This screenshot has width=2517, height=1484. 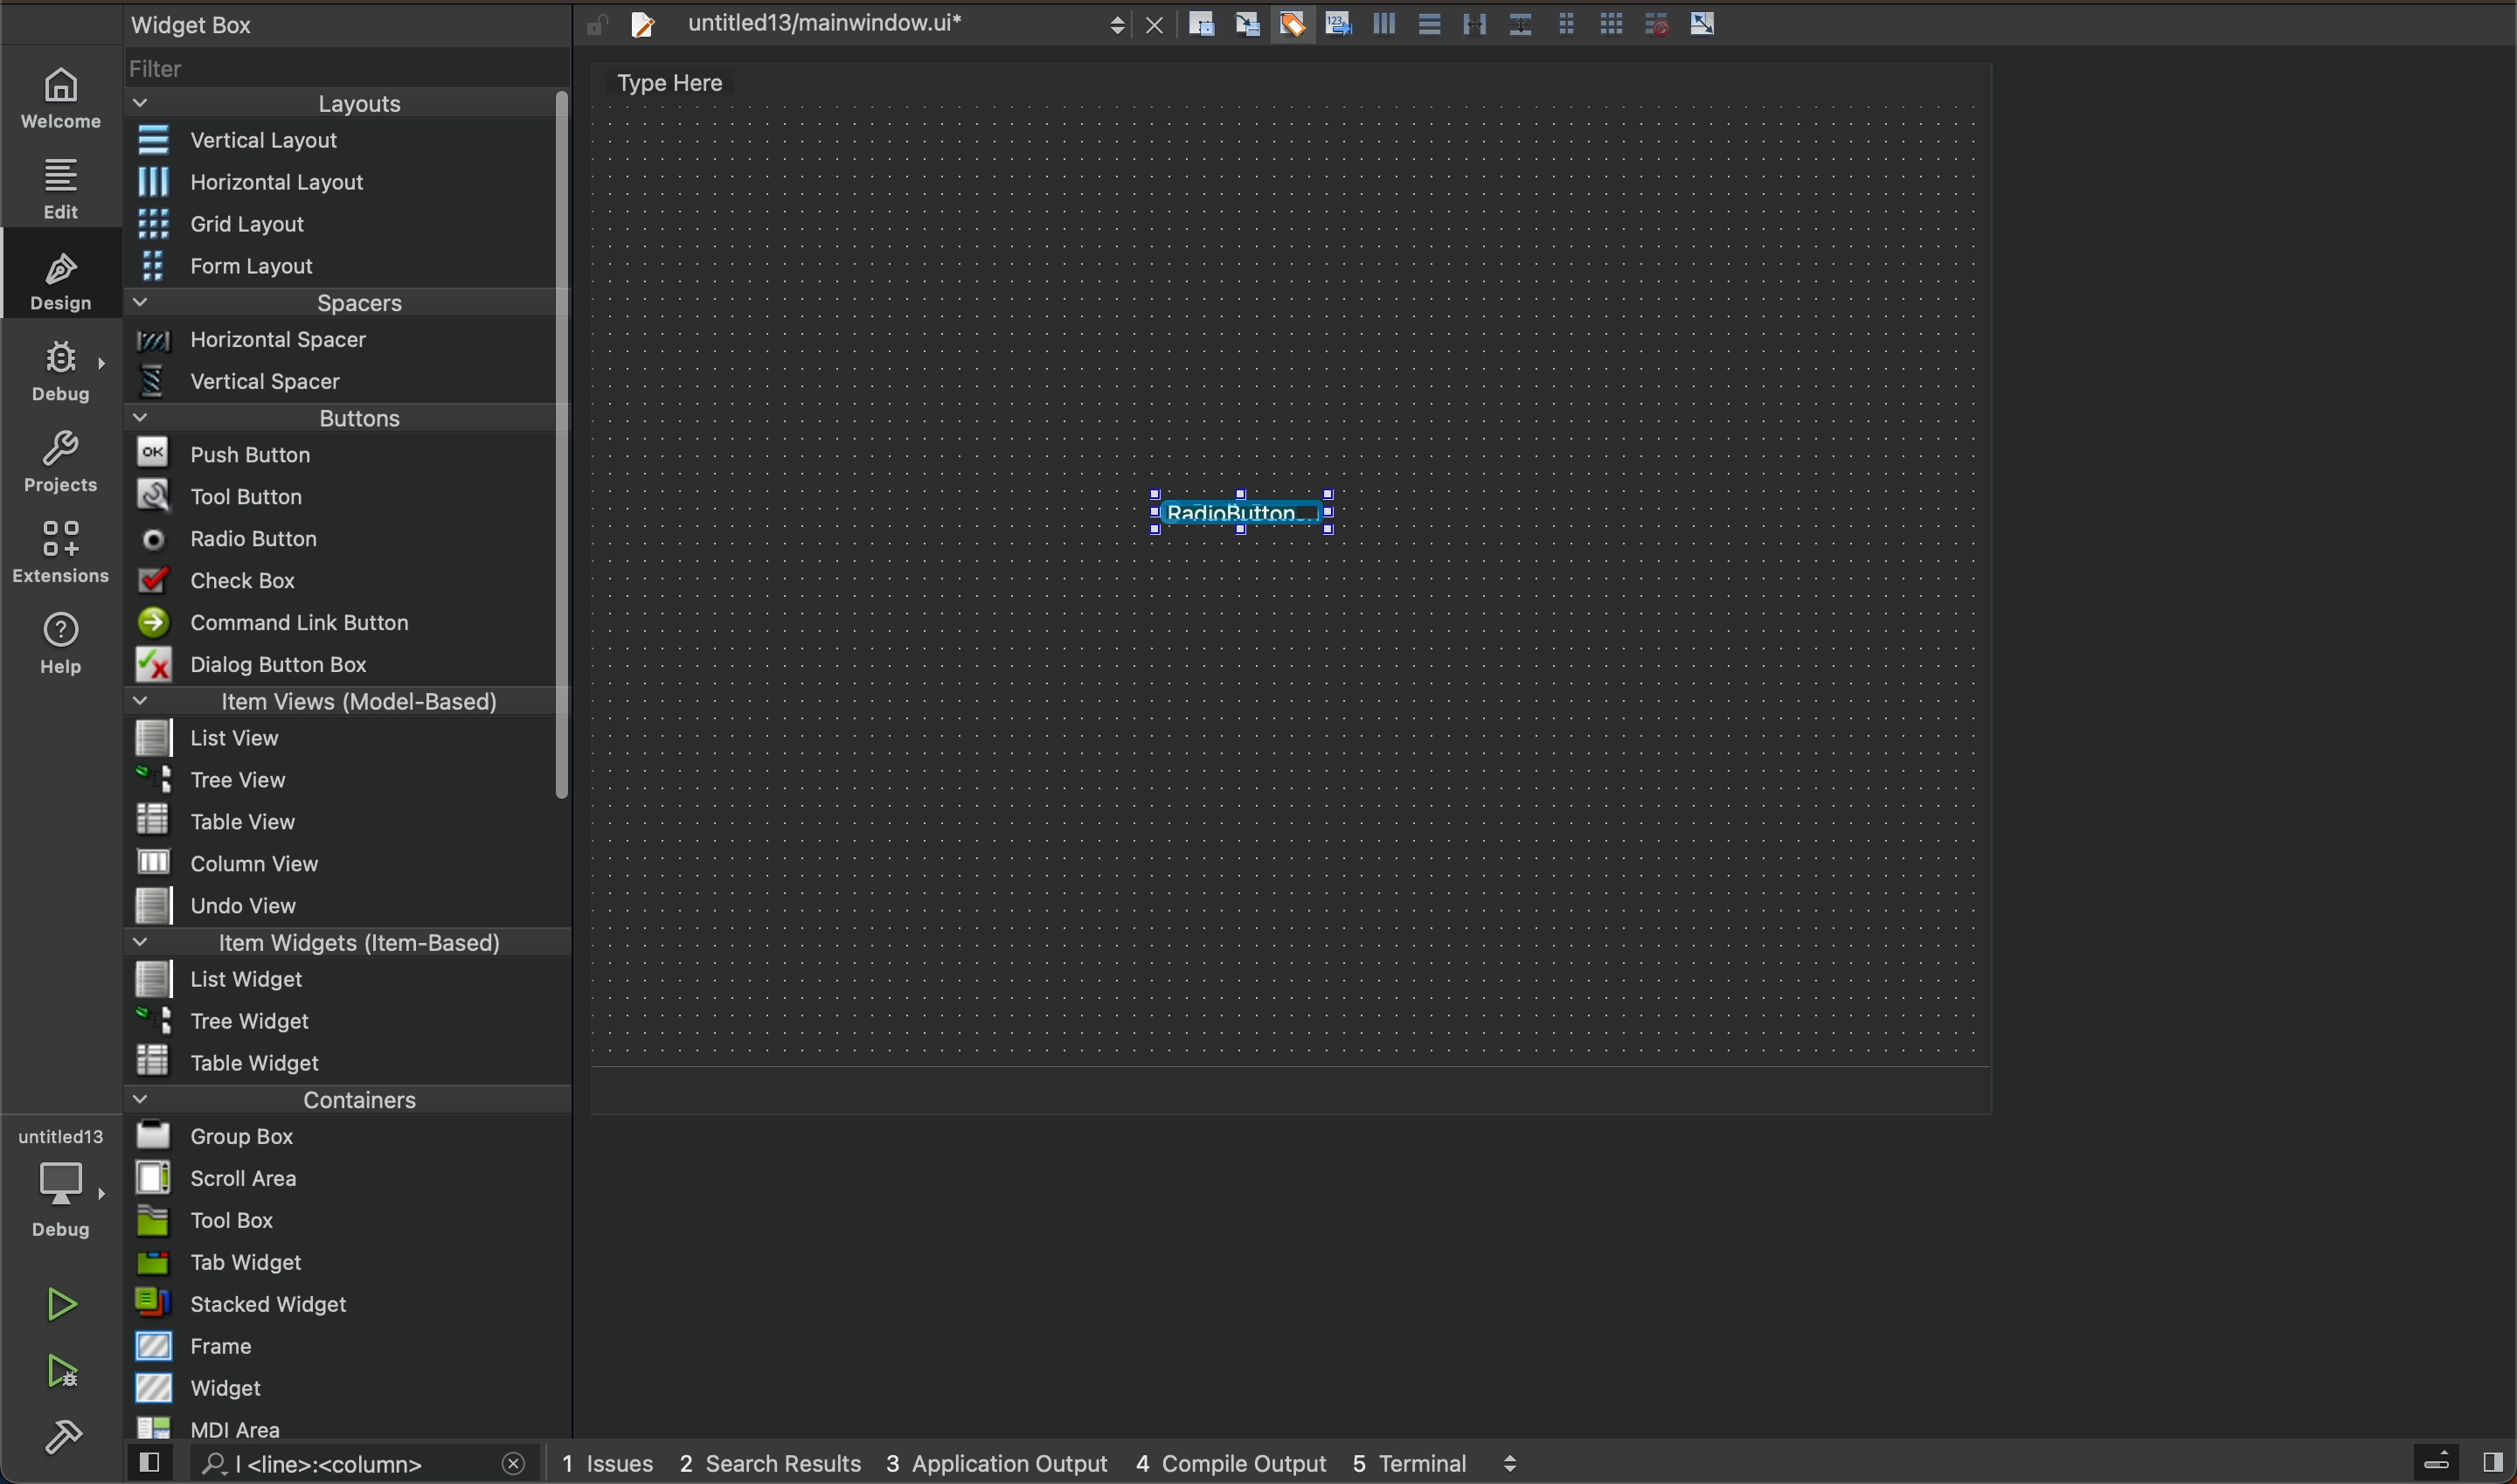 I want to click on run, so click(x=65, y=1304).